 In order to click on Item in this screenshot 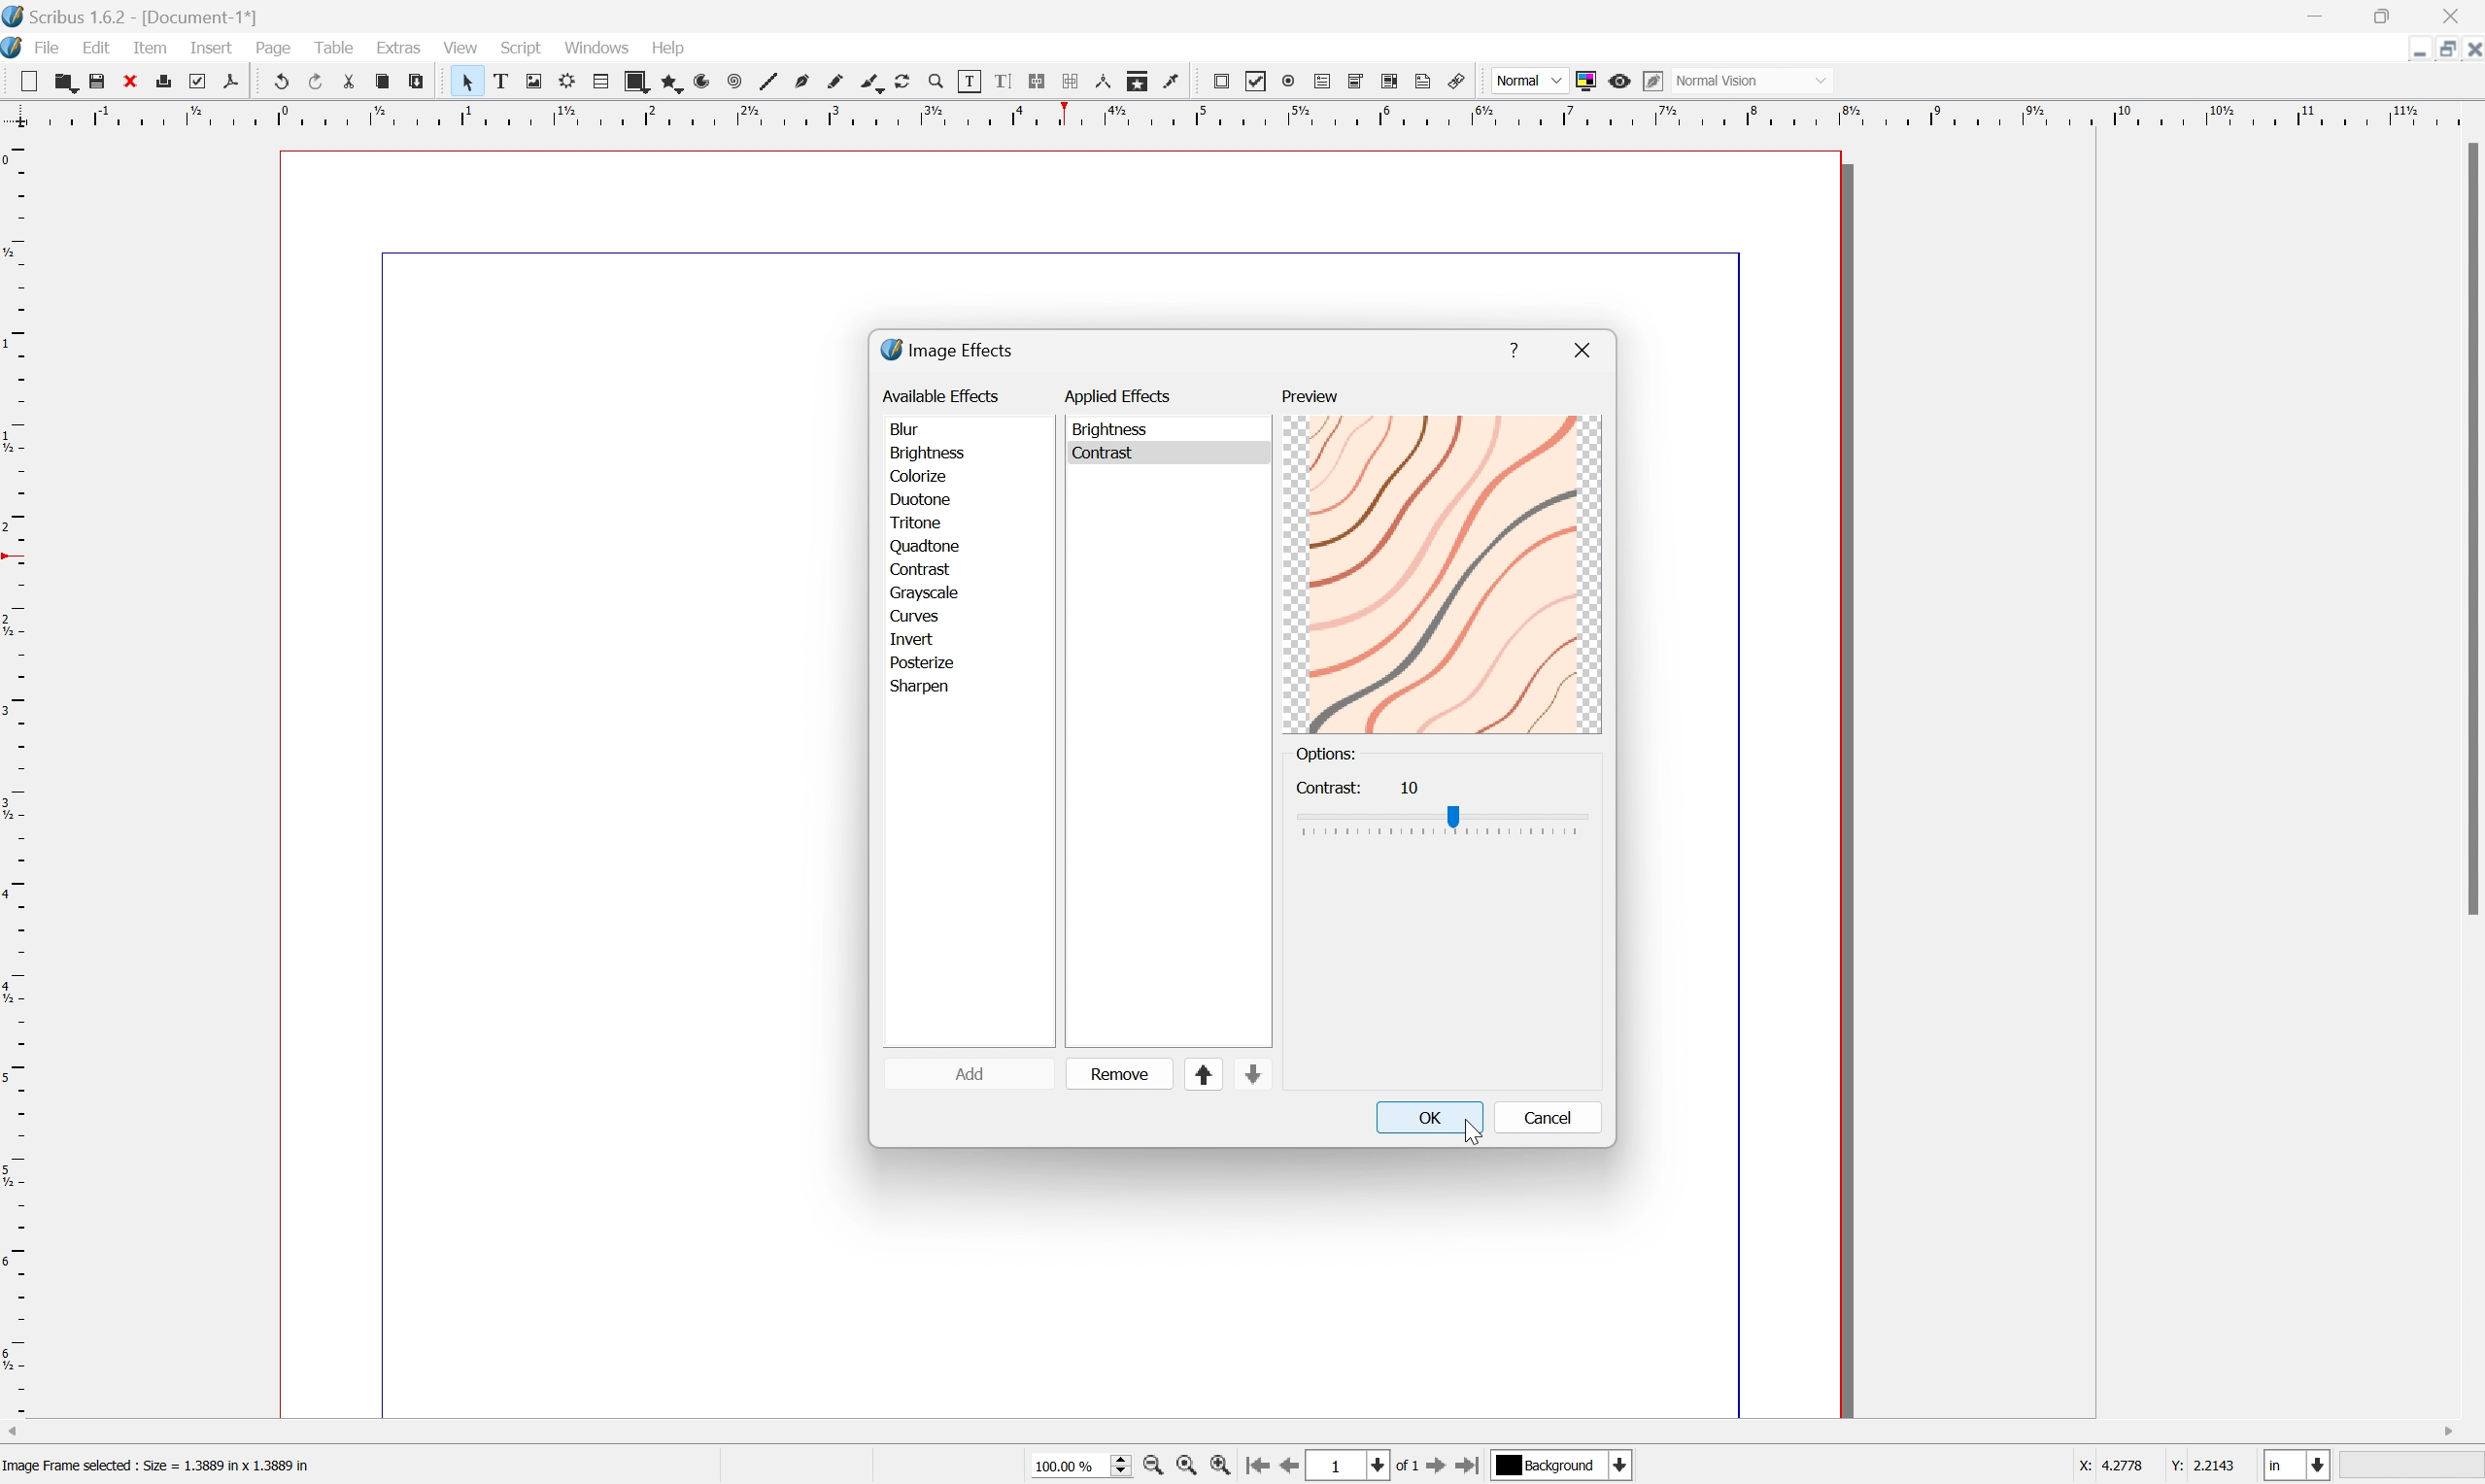, I will do `click(150, 46)`.